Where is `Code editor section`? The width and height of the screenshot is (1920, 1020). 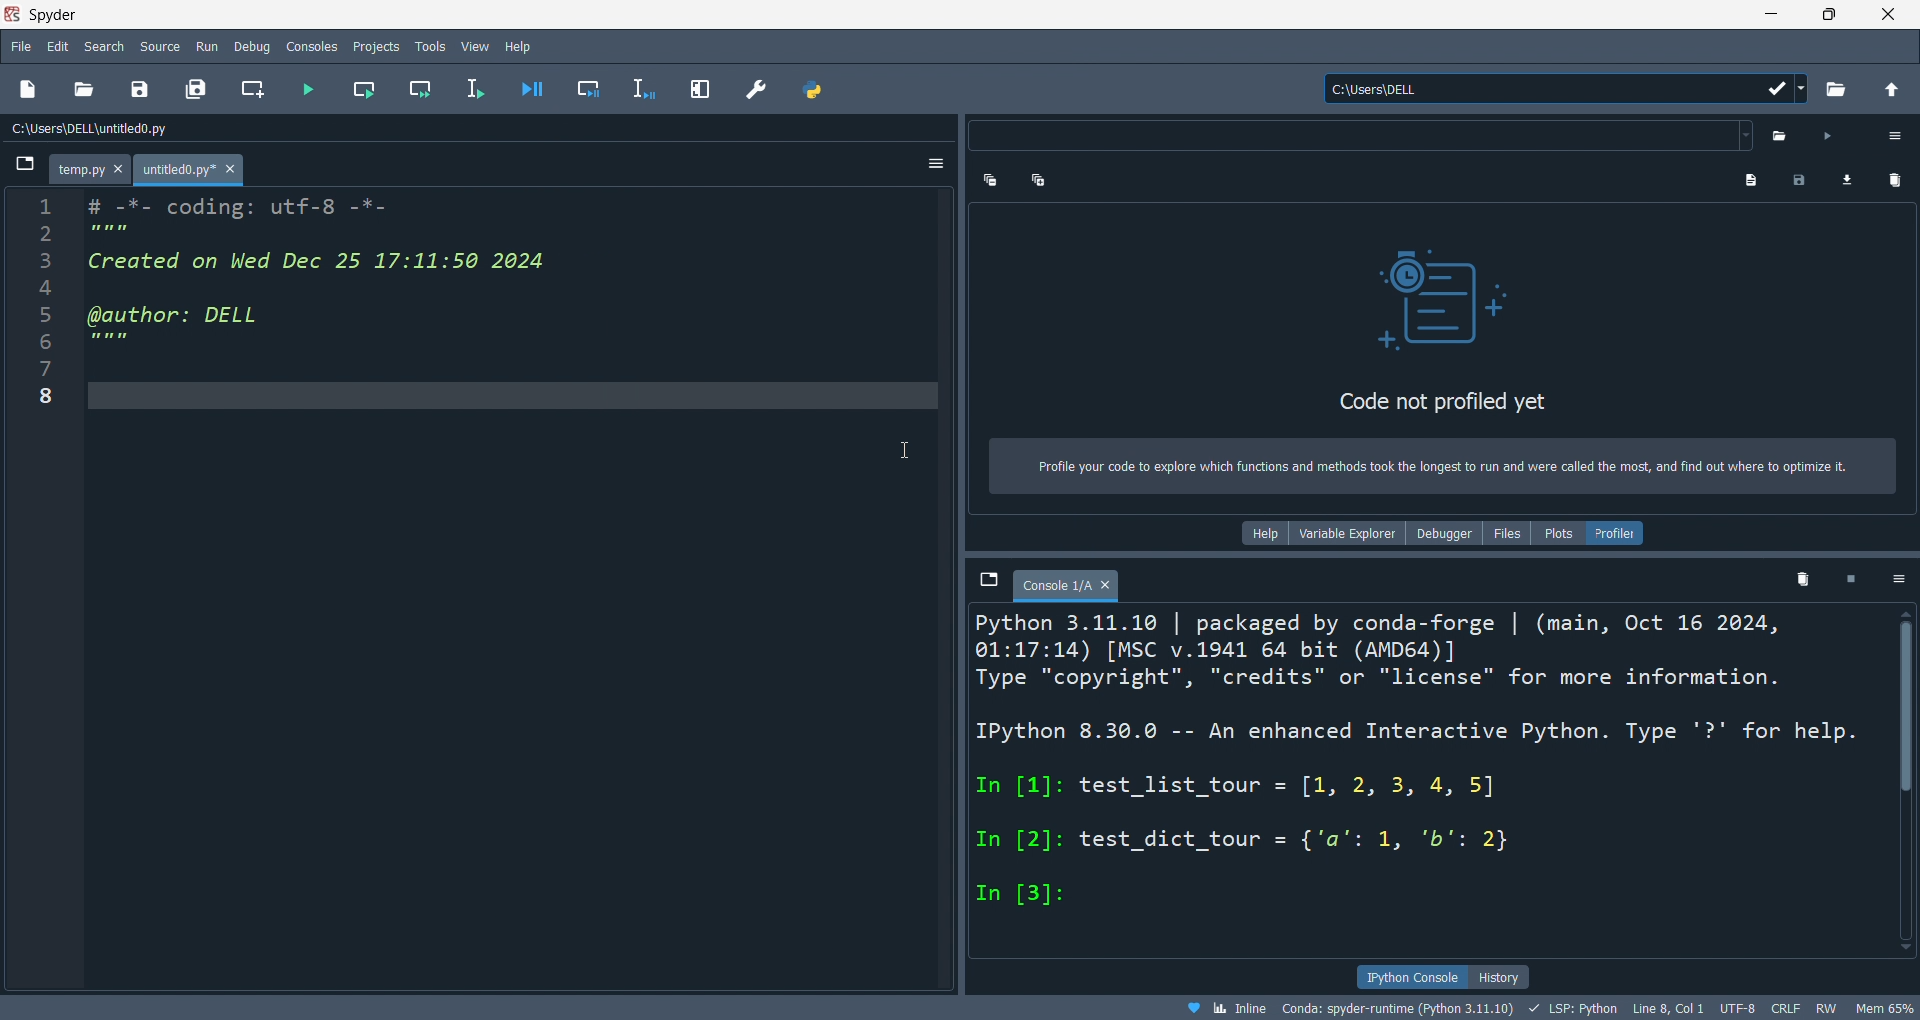 Code editor section is located at coordinates (518, 588).